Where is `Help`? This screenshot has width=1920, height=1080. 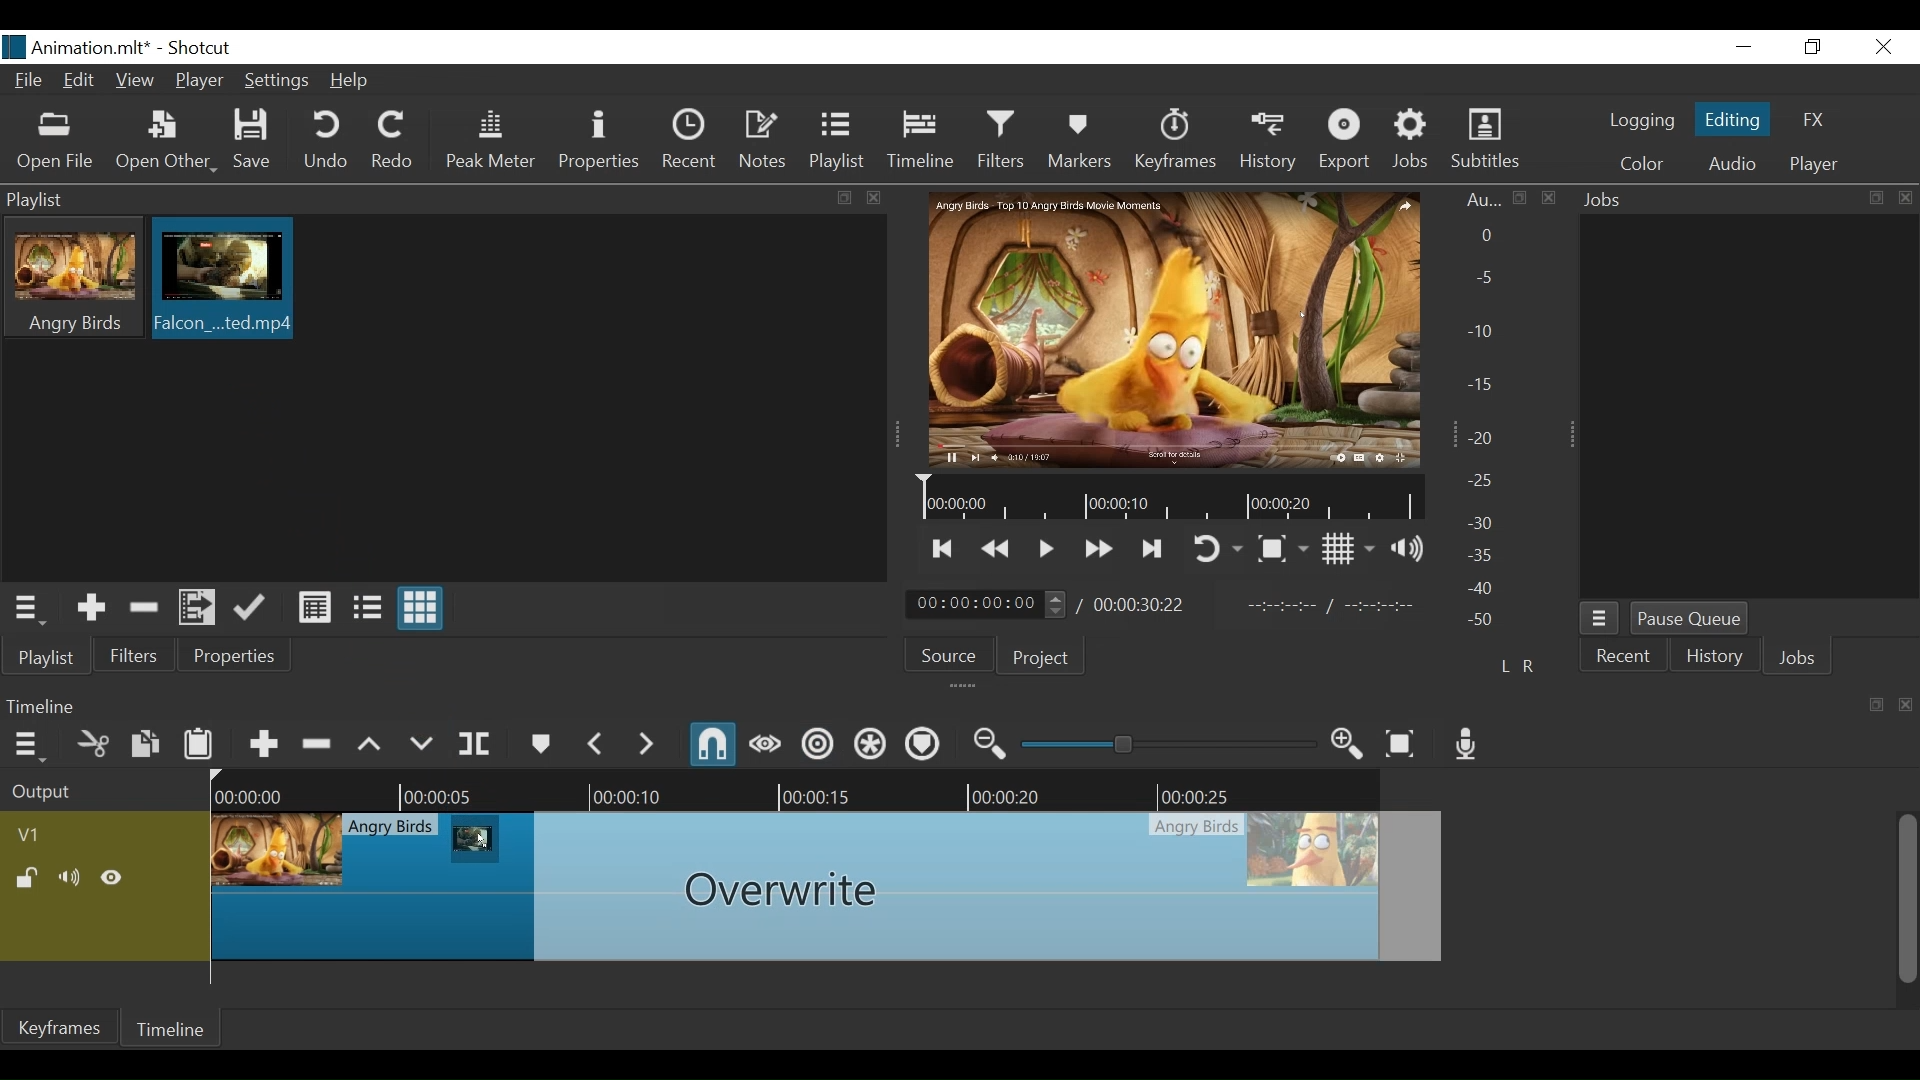 Help is located at coordinates (350, 81).